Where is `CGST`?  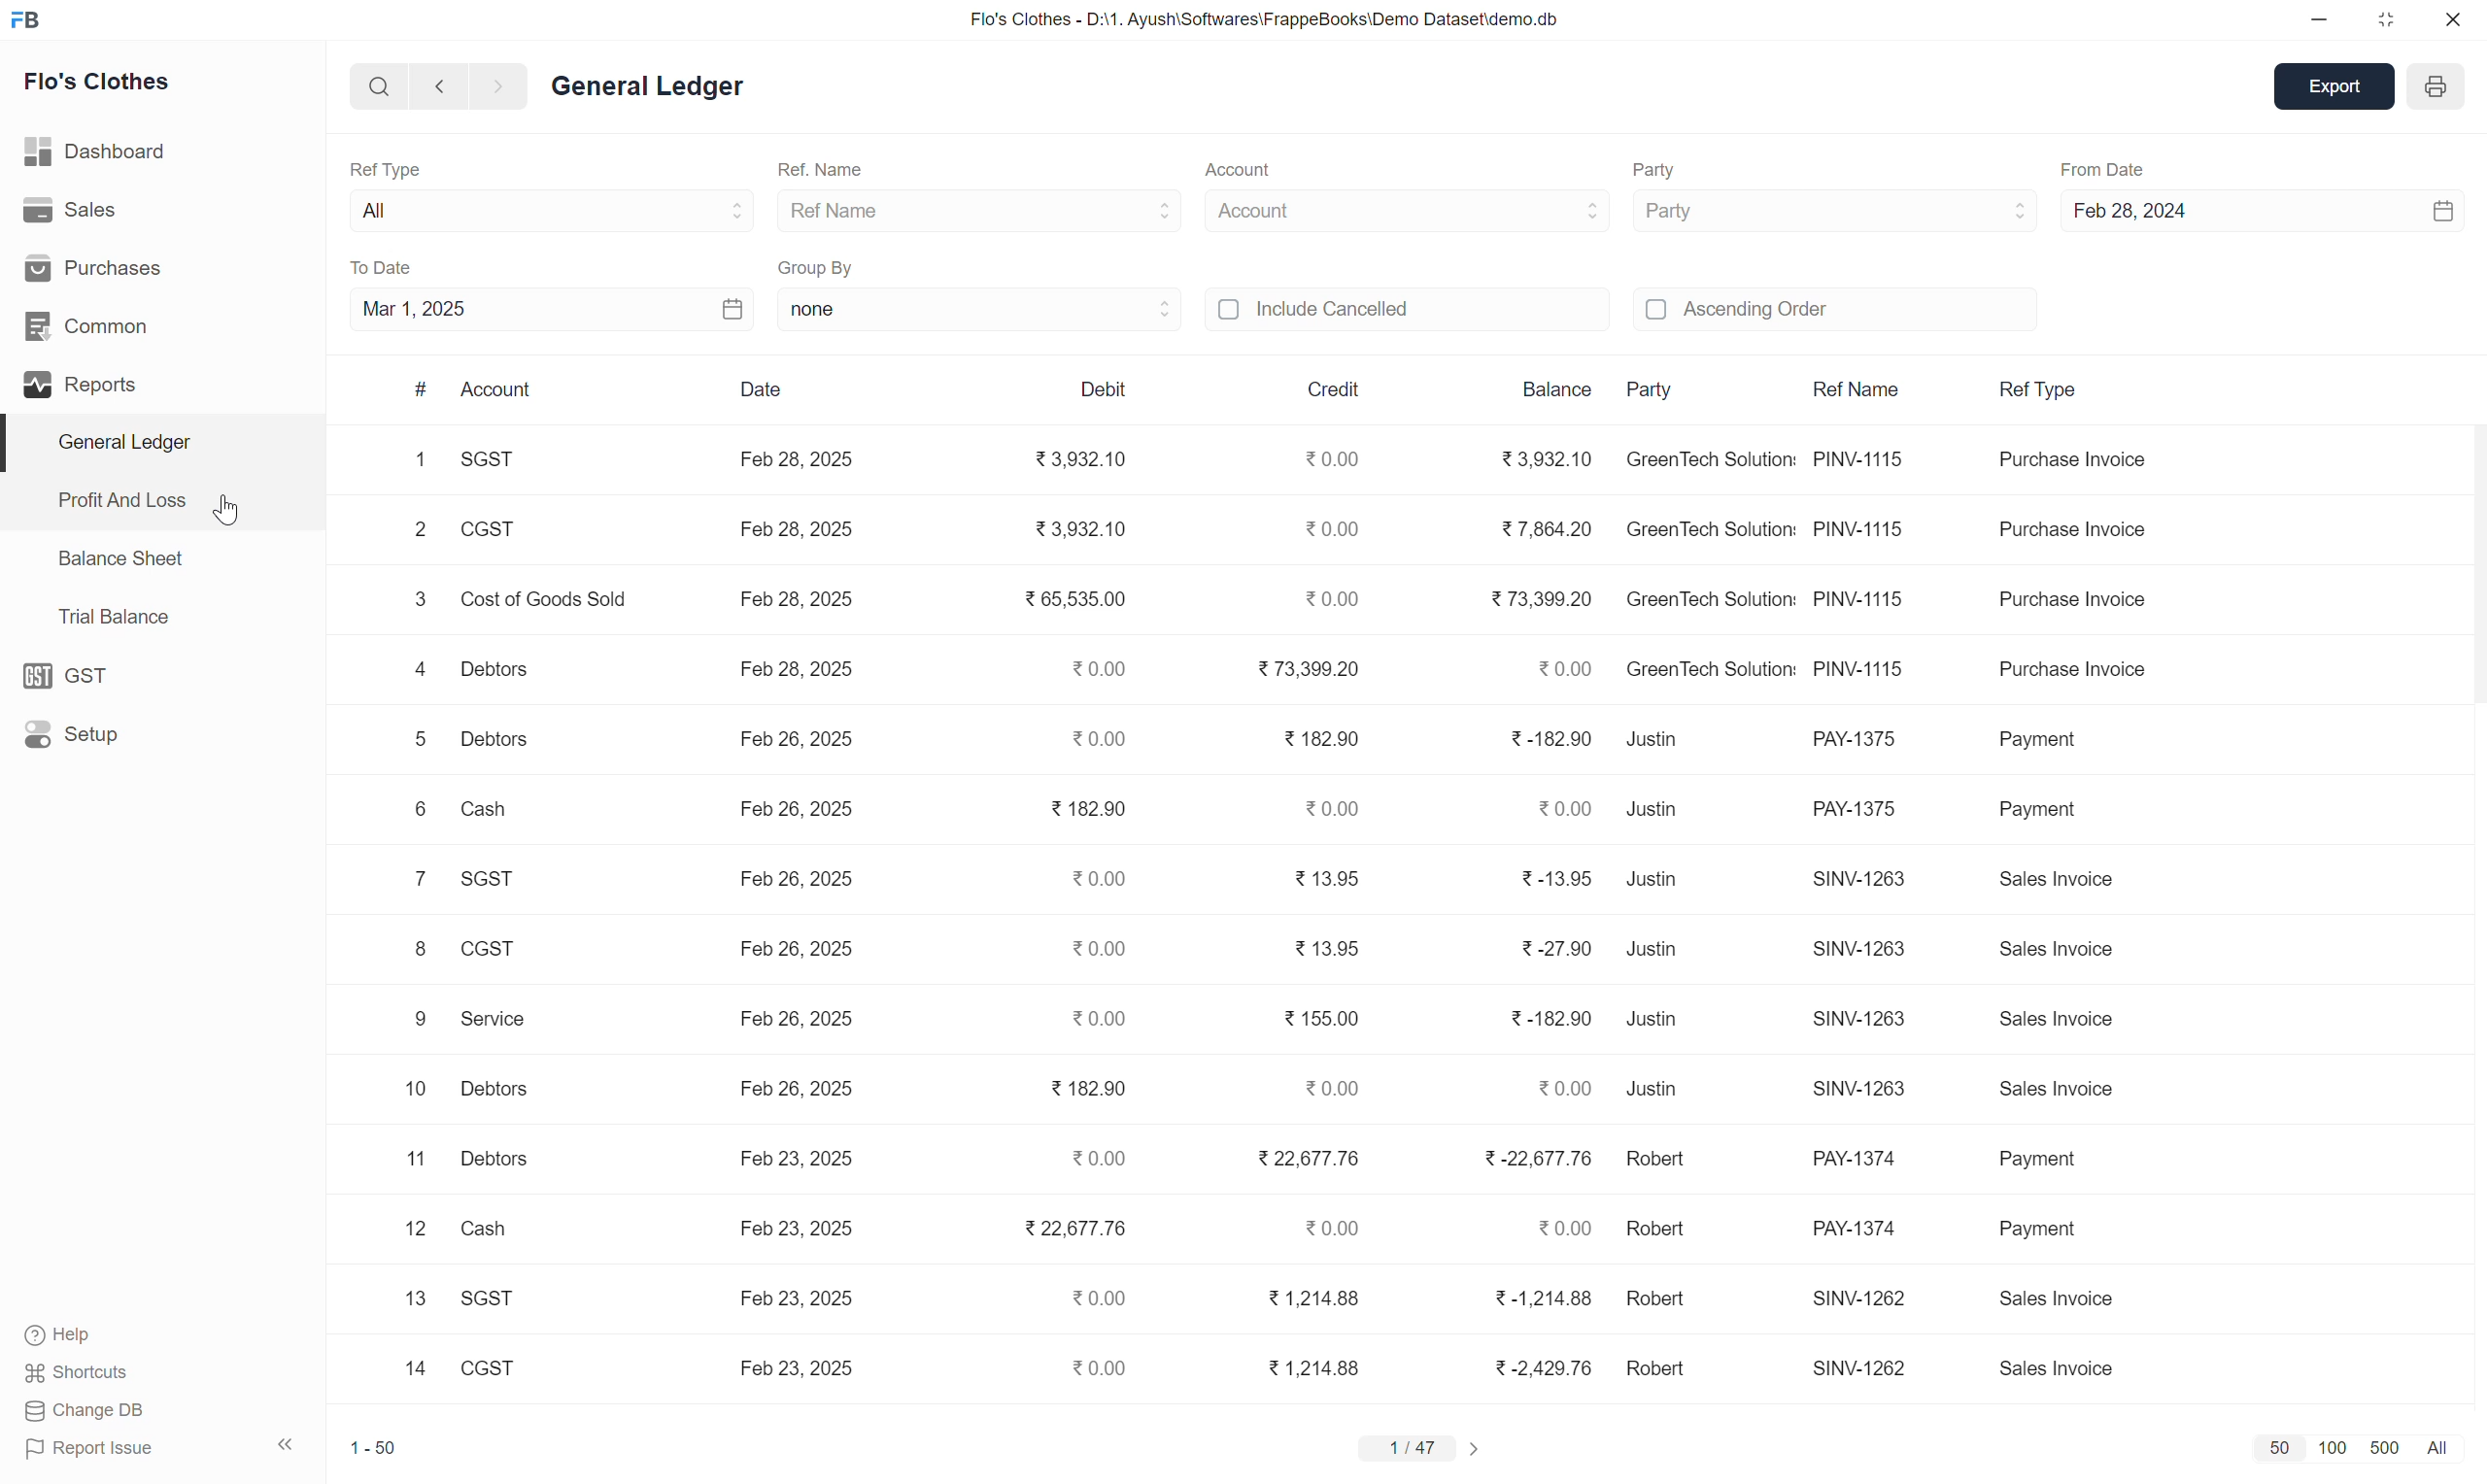
CGST is located at coordinates (493, 952).